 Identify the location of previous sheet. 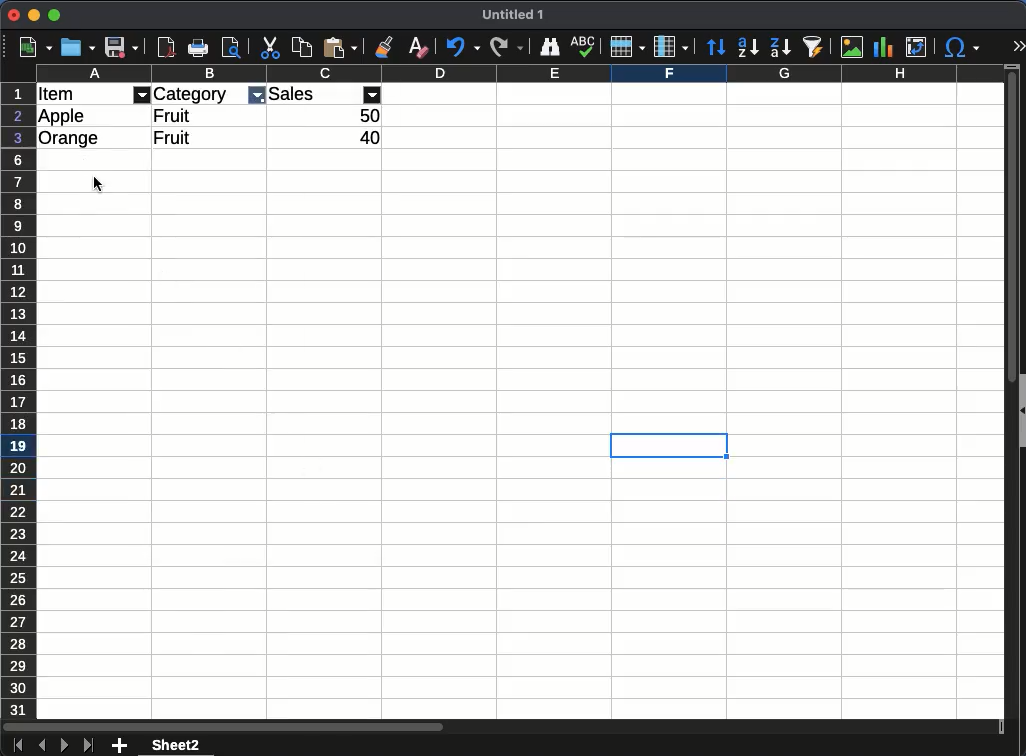
(42, 745).